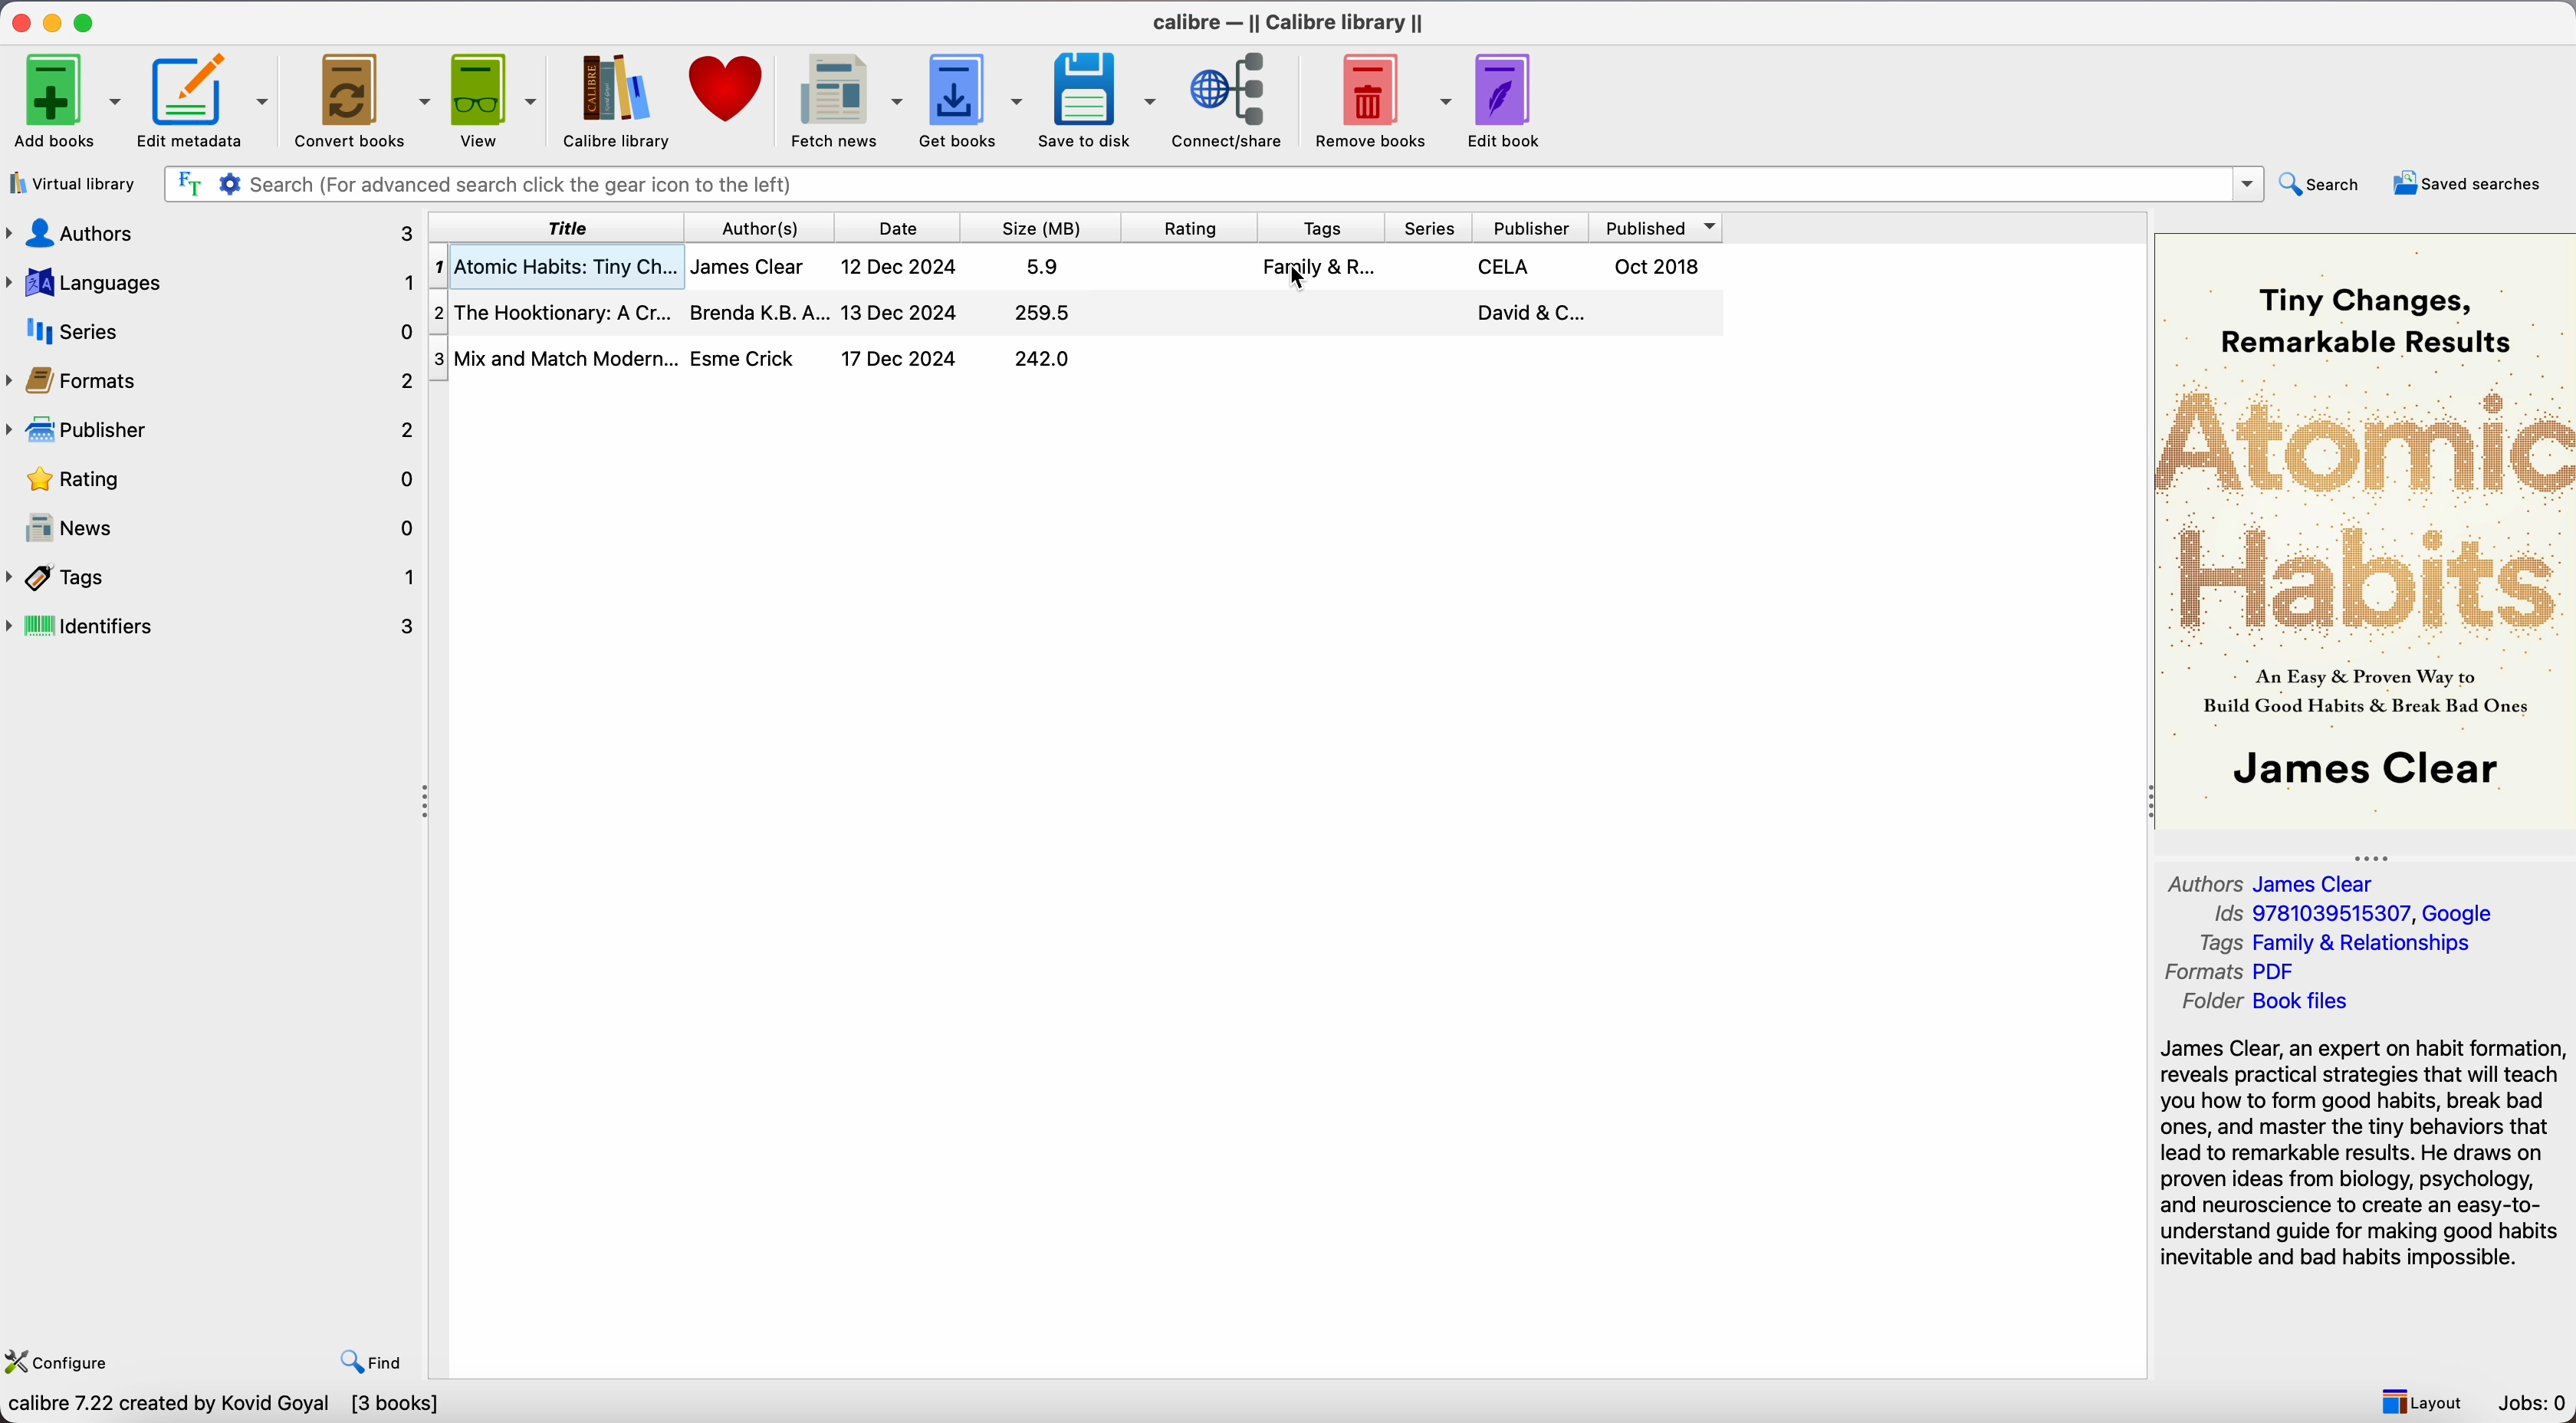 The height and width of the screenshot is (1423, 2576). Describe the element at coordinates (2236, 972) in the screenshot. I see `Formats PDF` at that location.